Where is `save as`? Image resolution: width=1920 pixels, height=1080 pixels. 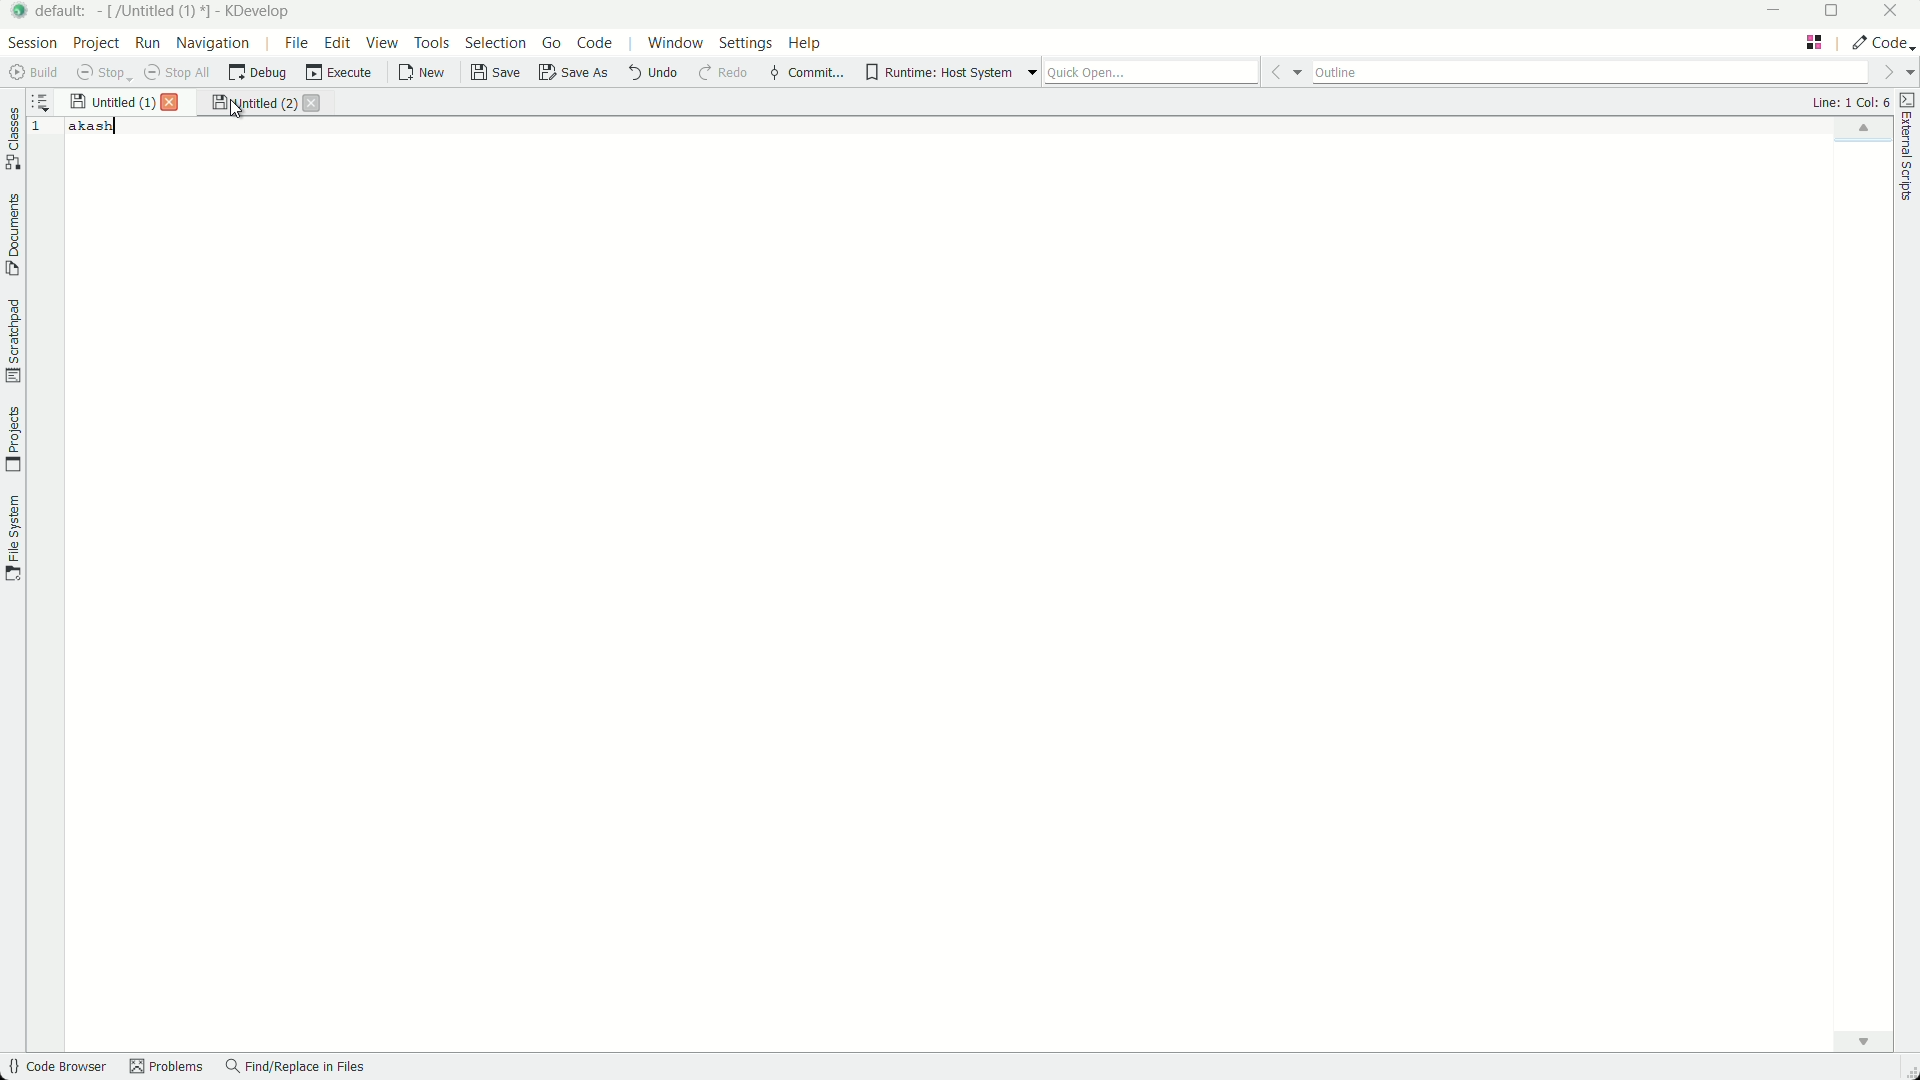
save as is located at coordinates (572, 74).